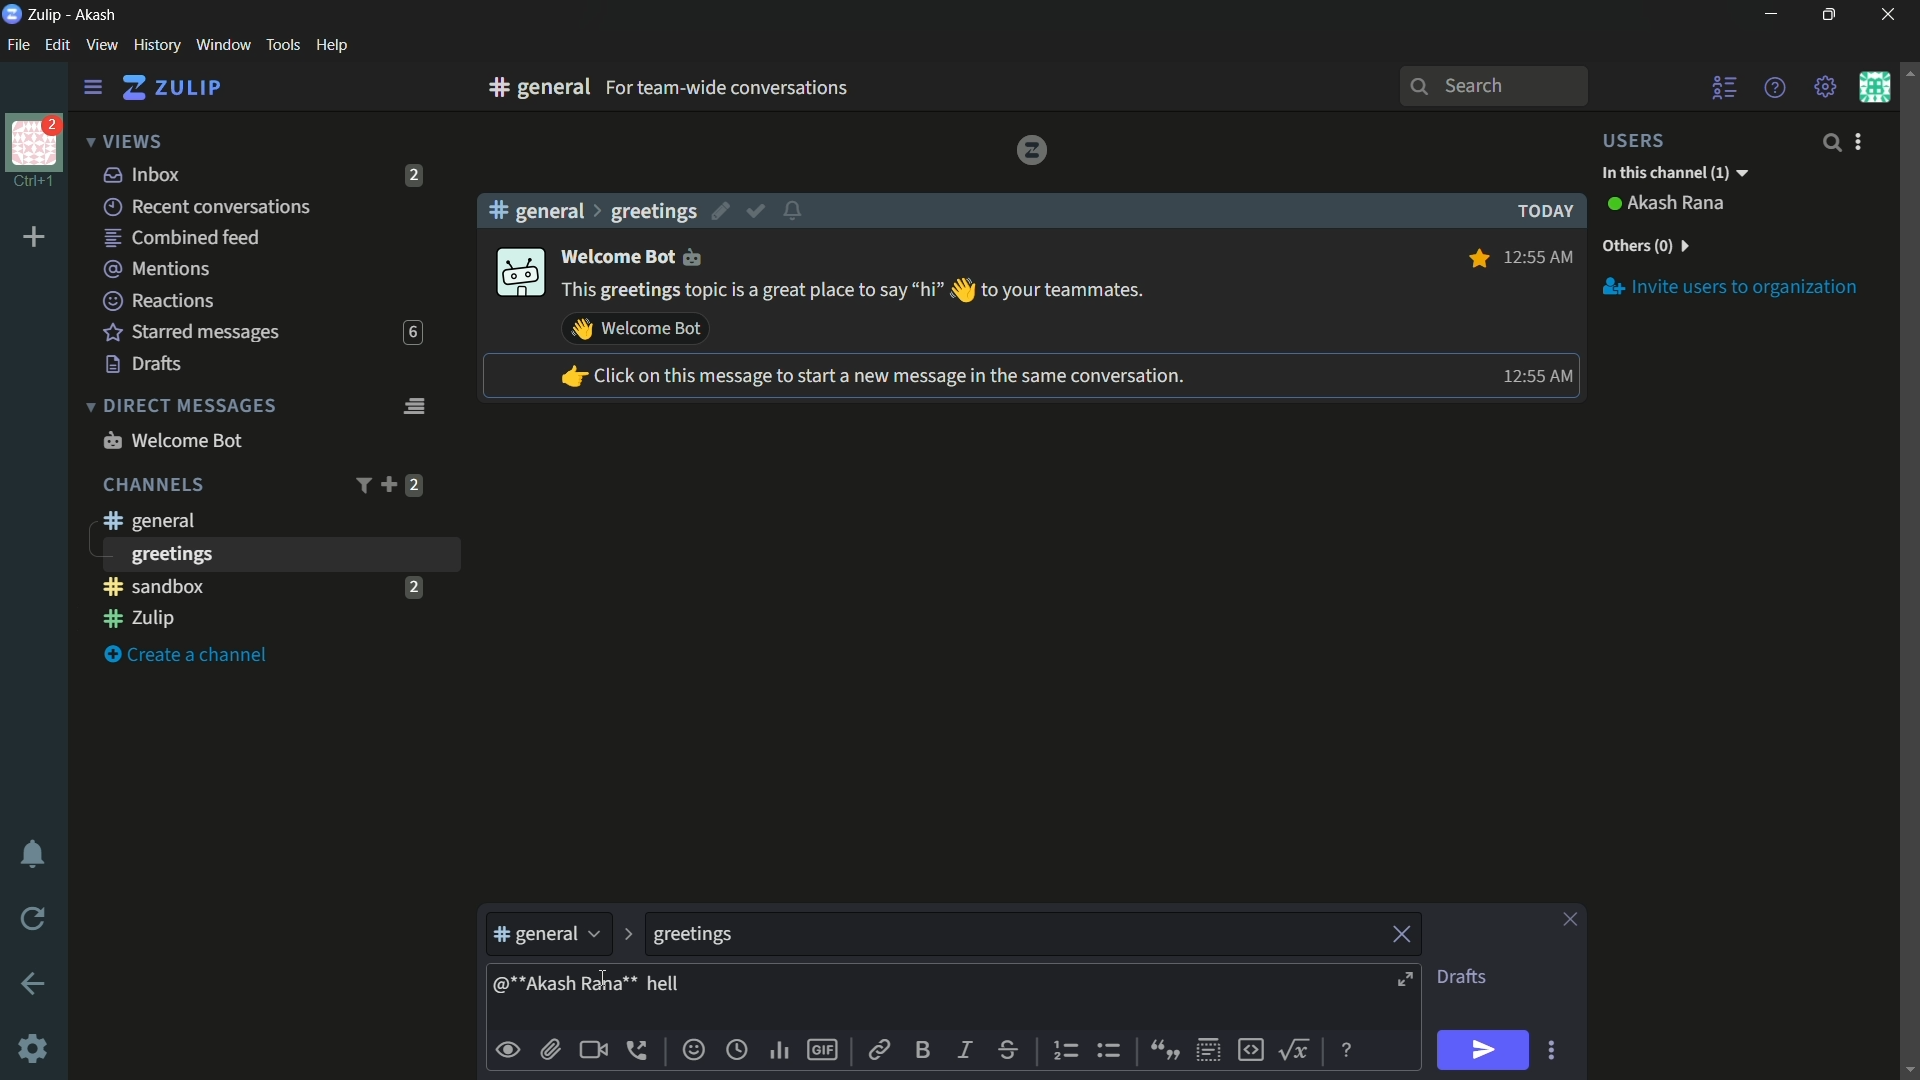  Describe the element at coordinates (1541, 255) in the screenshot. I see `12: 55 AM` at that location.